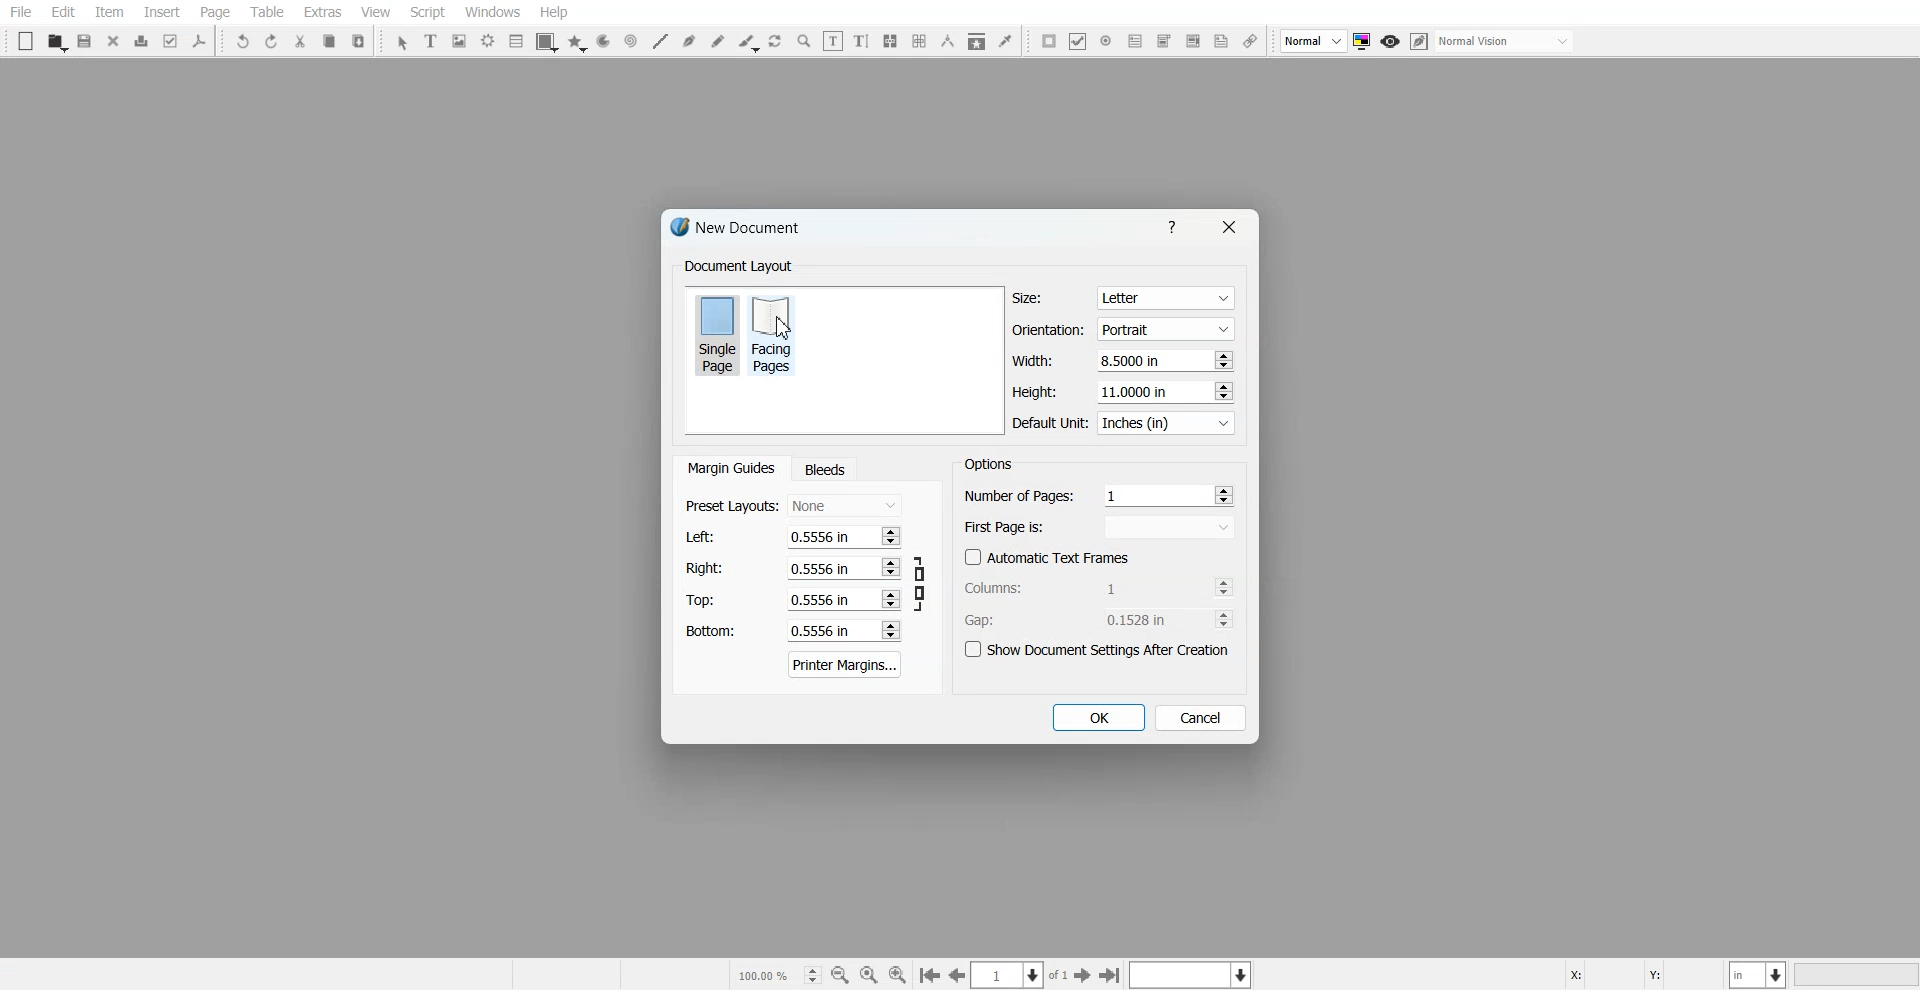 This screenshot has width=1920, height=990. Describe the element at coordinates (1097, 718) in the screenshot. I see `OK` at that location.